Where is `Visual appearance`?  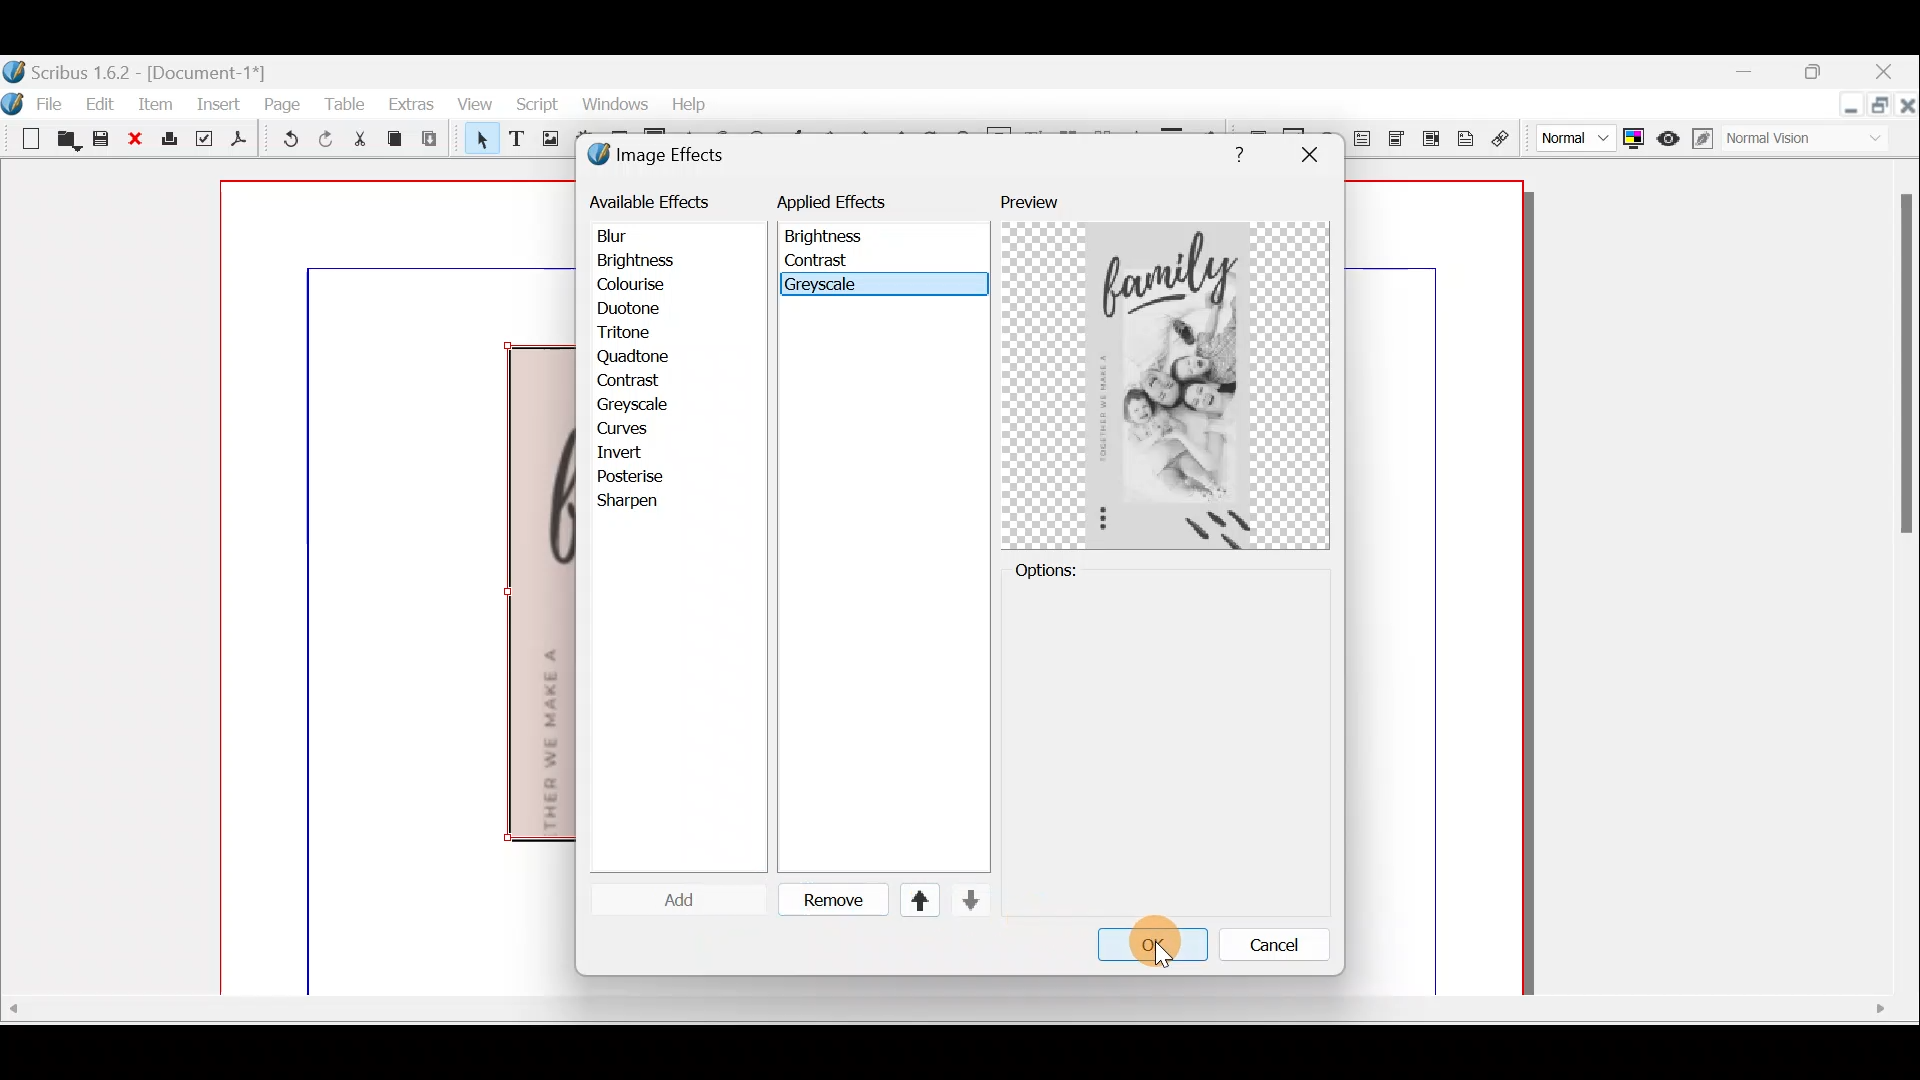 Visual appearance is located at coordinates (1787, 140).